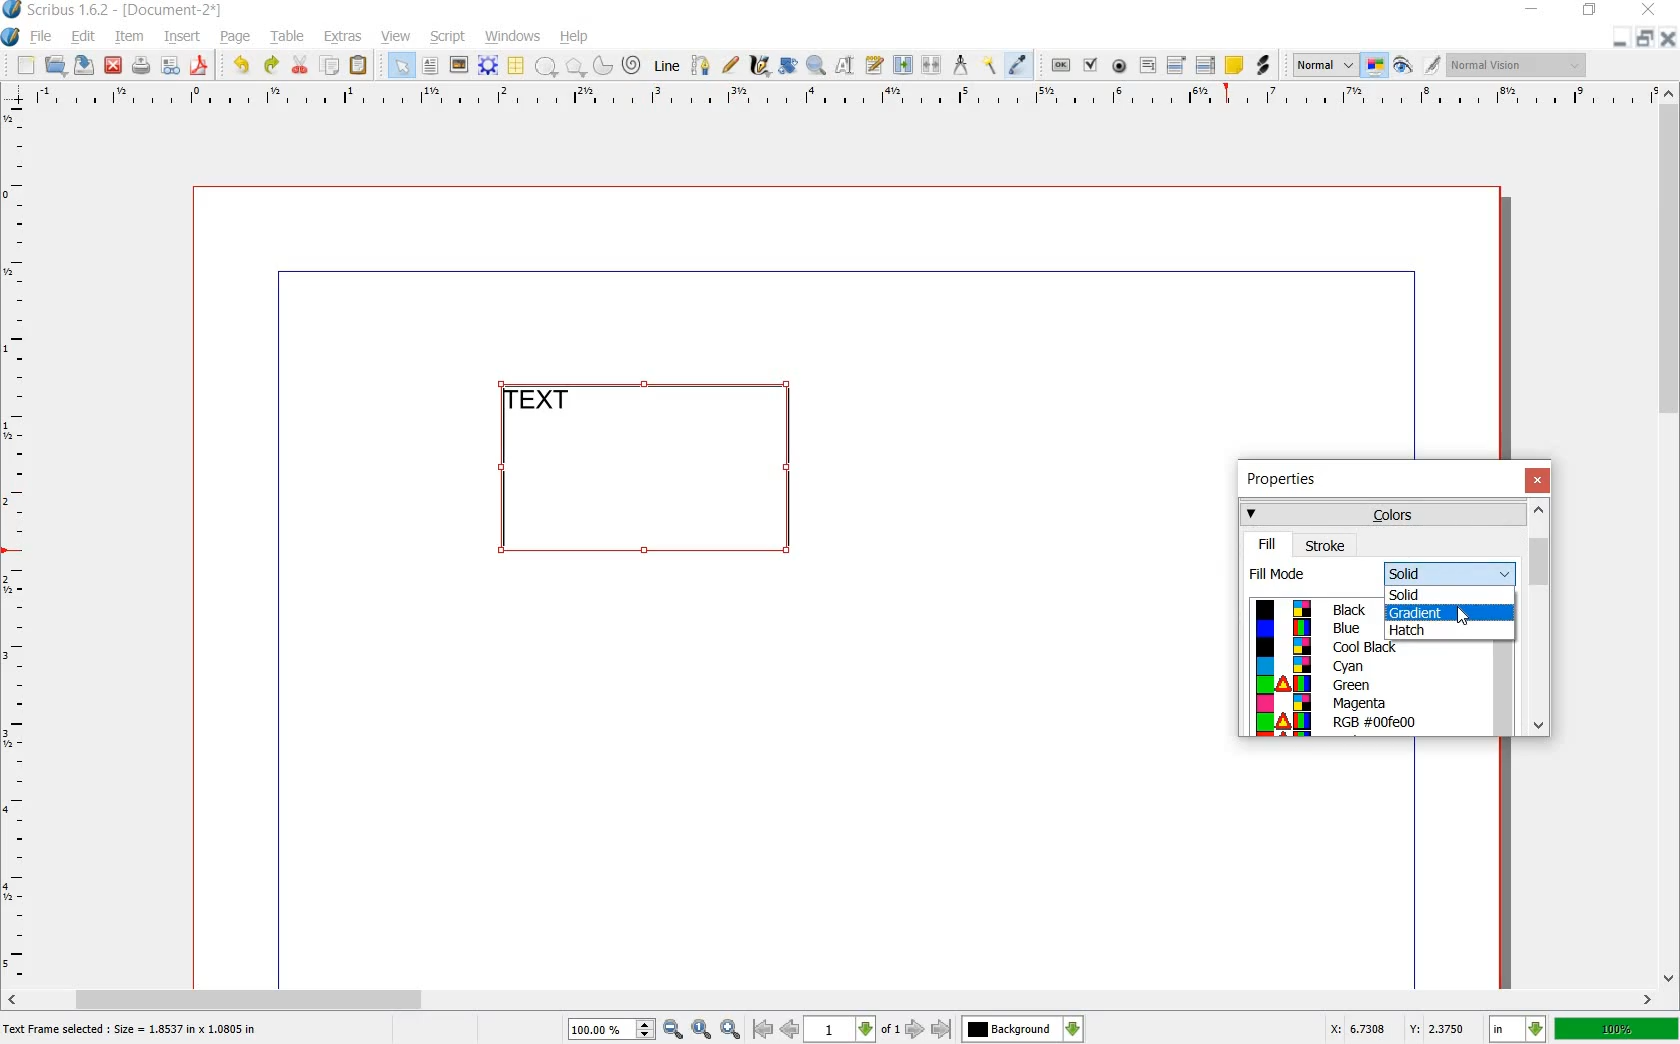 This screenshot has height=1044, width=1680. What do you see at coordinates (183, 39) in the screenshot?
I see `insert` at bounding box center [183, 39].